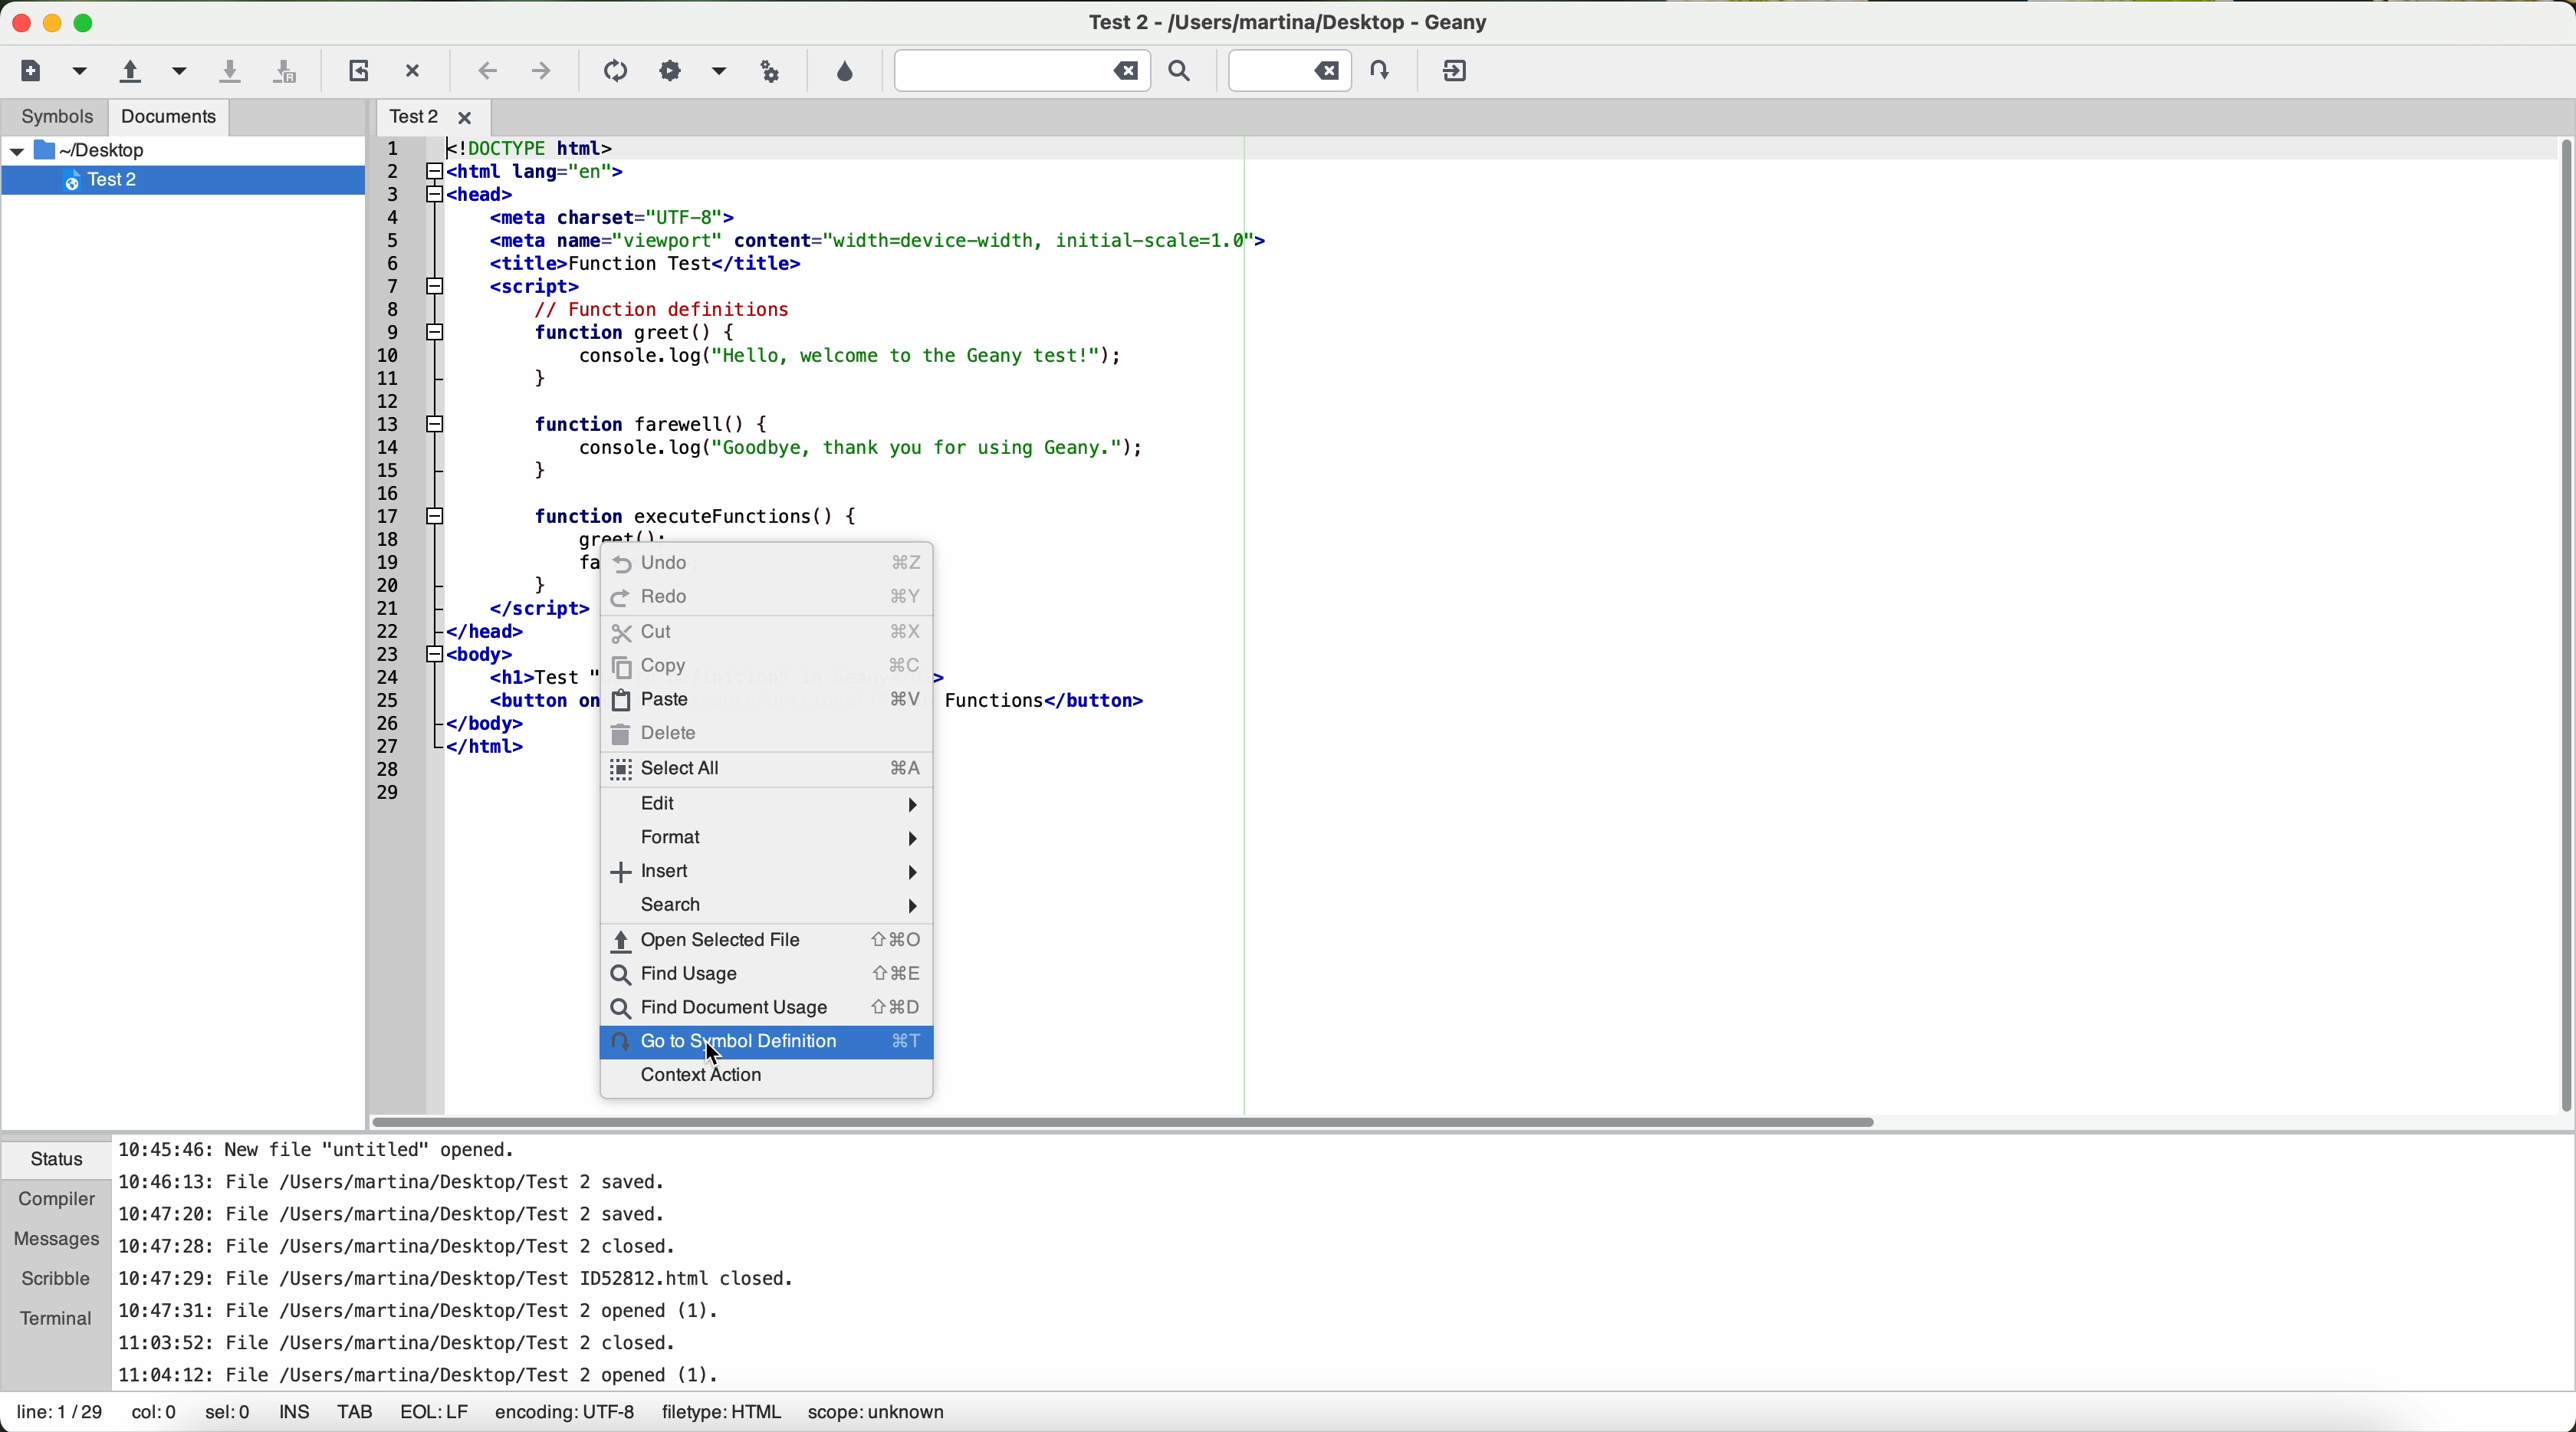 The width and height of the screenshot is (2576, 1432). What do you see at coordinates (50, 1241) in the screenshot?
I see `messages` at bounding box center [50, 1241].